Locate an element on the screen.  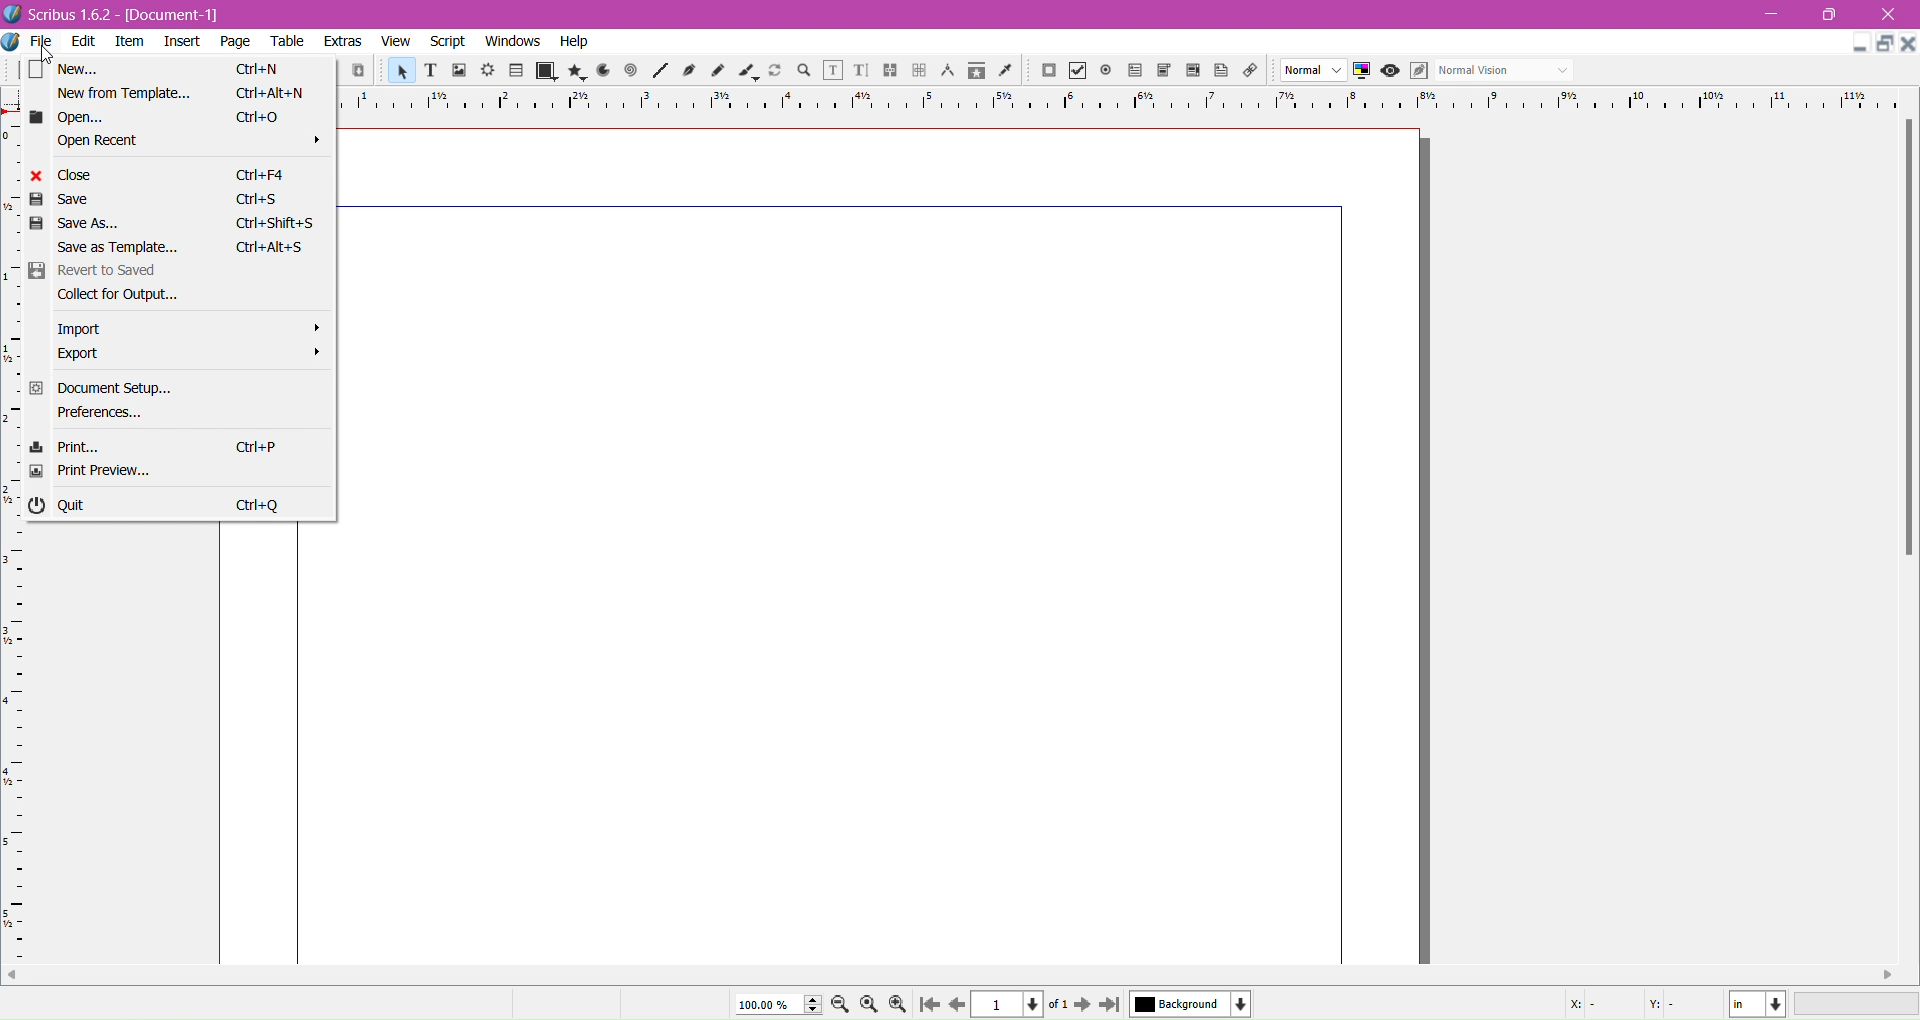
Text Frame is located at coordinates (432, 71).